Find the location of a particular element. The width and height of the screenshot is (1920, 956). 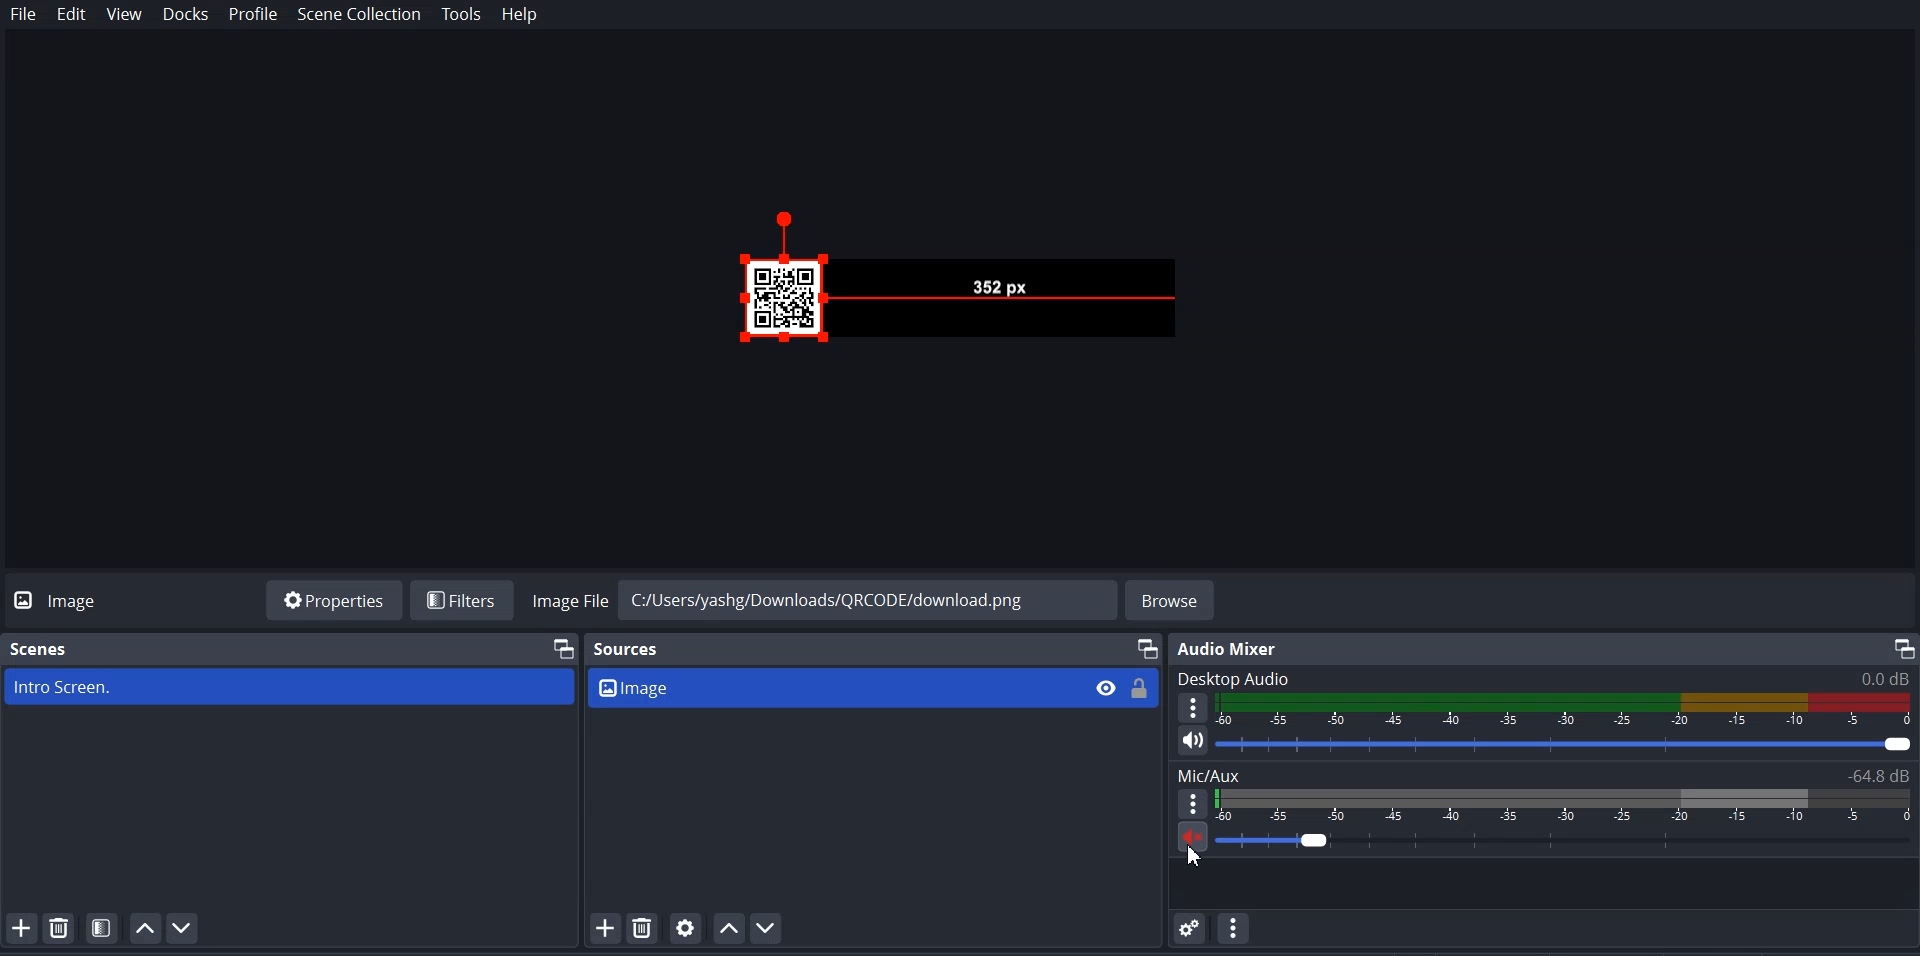

scene is located at coordinates (290, 685).